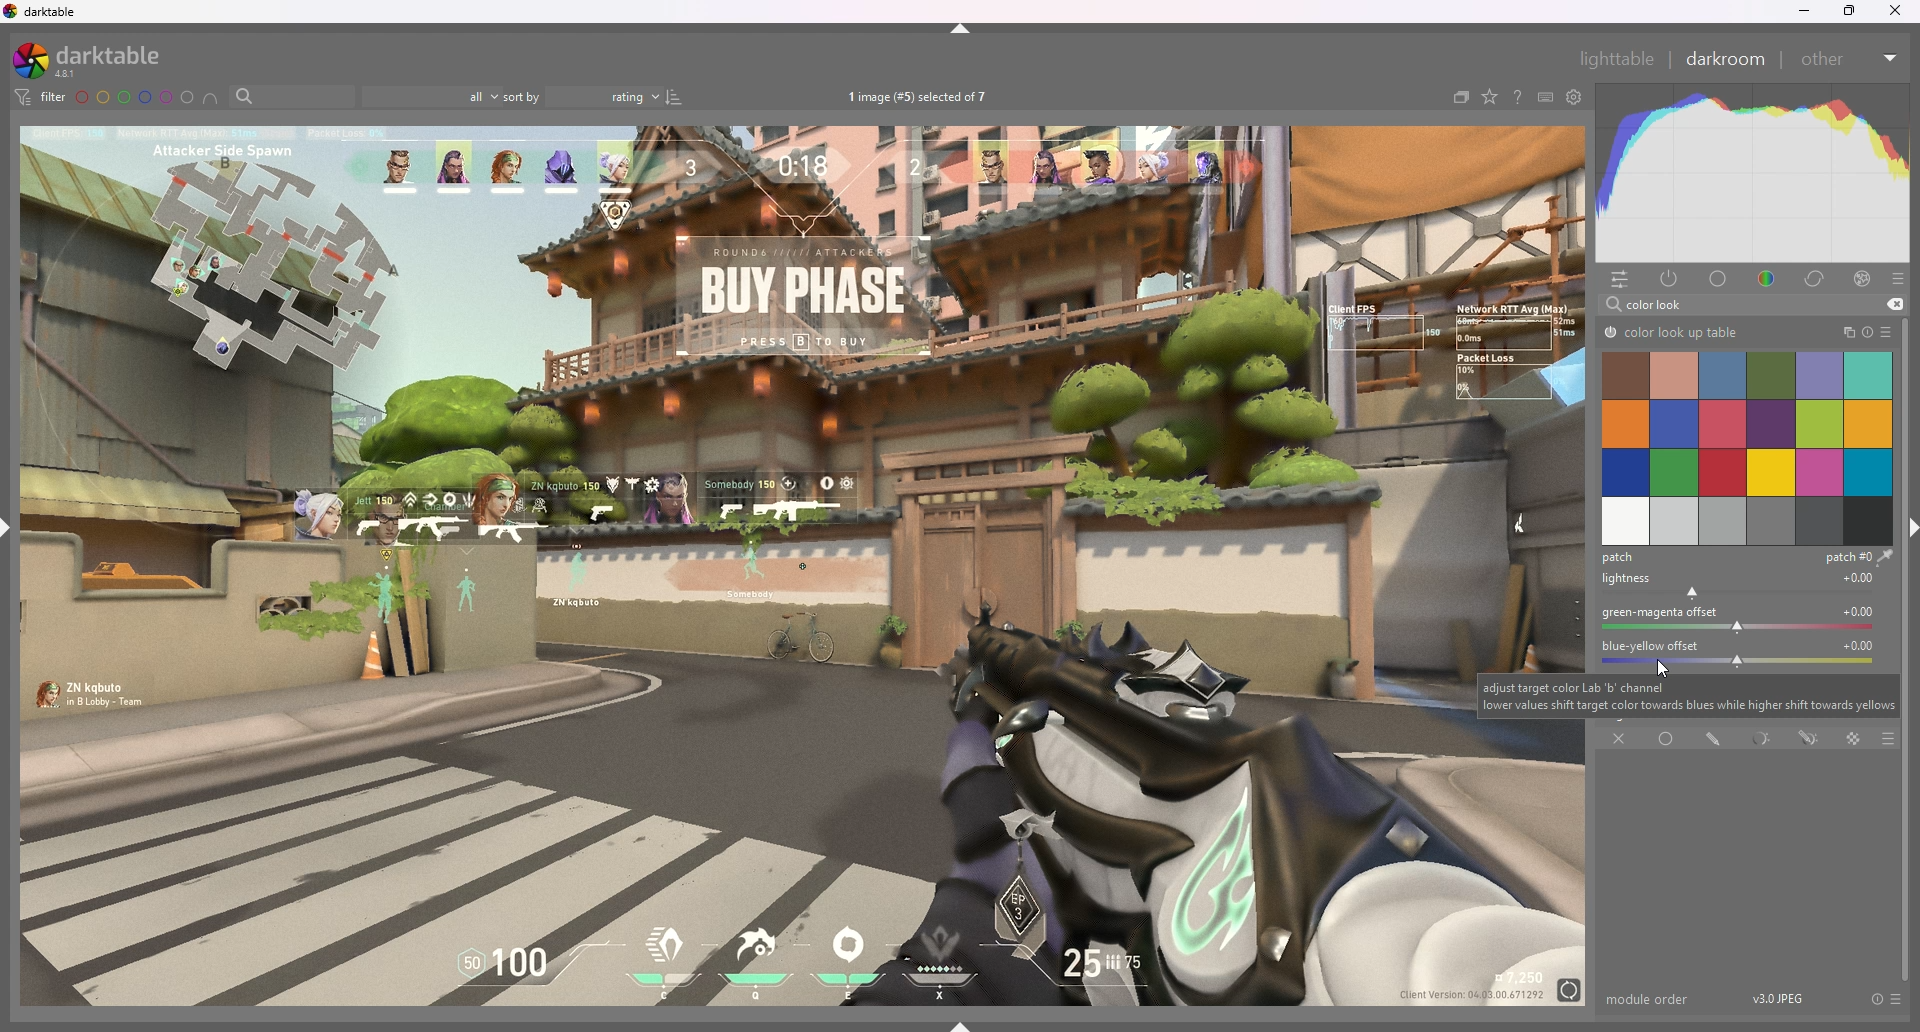 Image resolution: width=1920 pixels, height=1032 pixels. What do you see at coordinates (1895, 304) in the screenshot?
I see `remove` at bounding box center [1895, 304].